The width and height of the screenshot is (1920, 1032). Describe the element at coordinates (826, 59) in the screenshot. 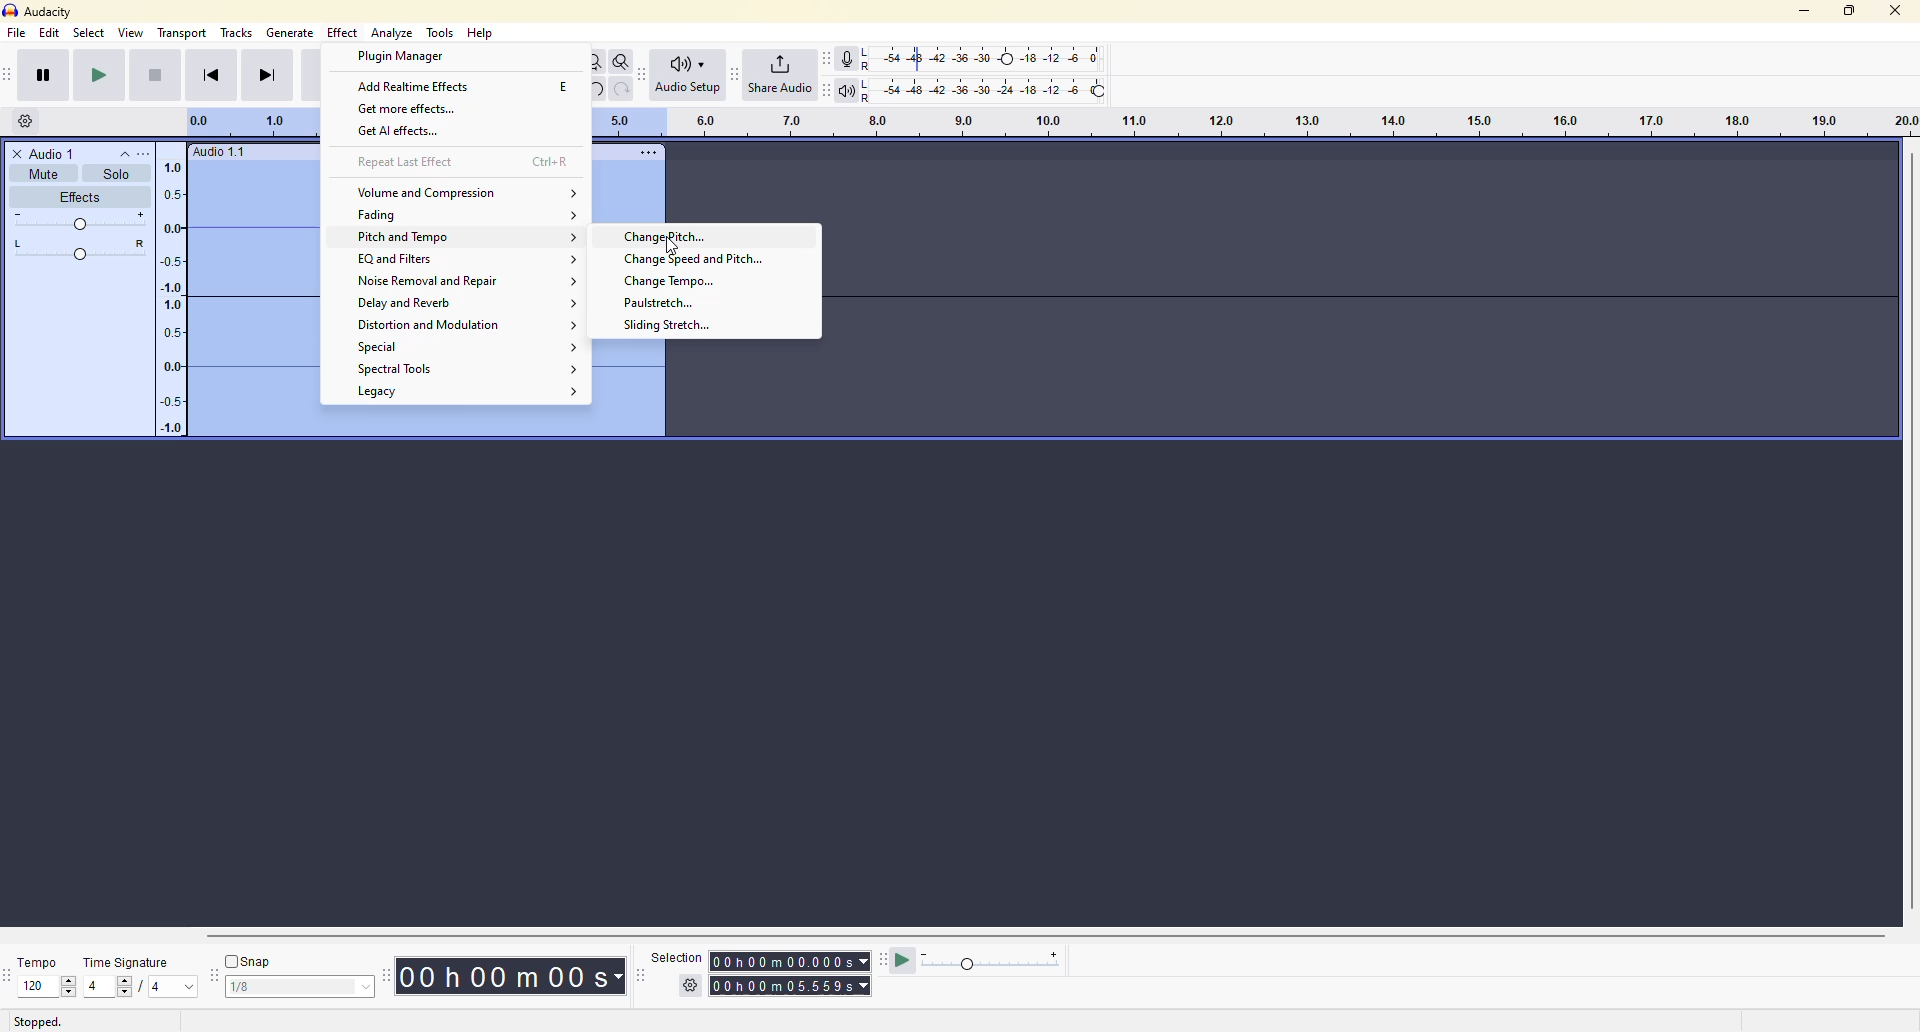

I see `recording meter toolbar` at that location.